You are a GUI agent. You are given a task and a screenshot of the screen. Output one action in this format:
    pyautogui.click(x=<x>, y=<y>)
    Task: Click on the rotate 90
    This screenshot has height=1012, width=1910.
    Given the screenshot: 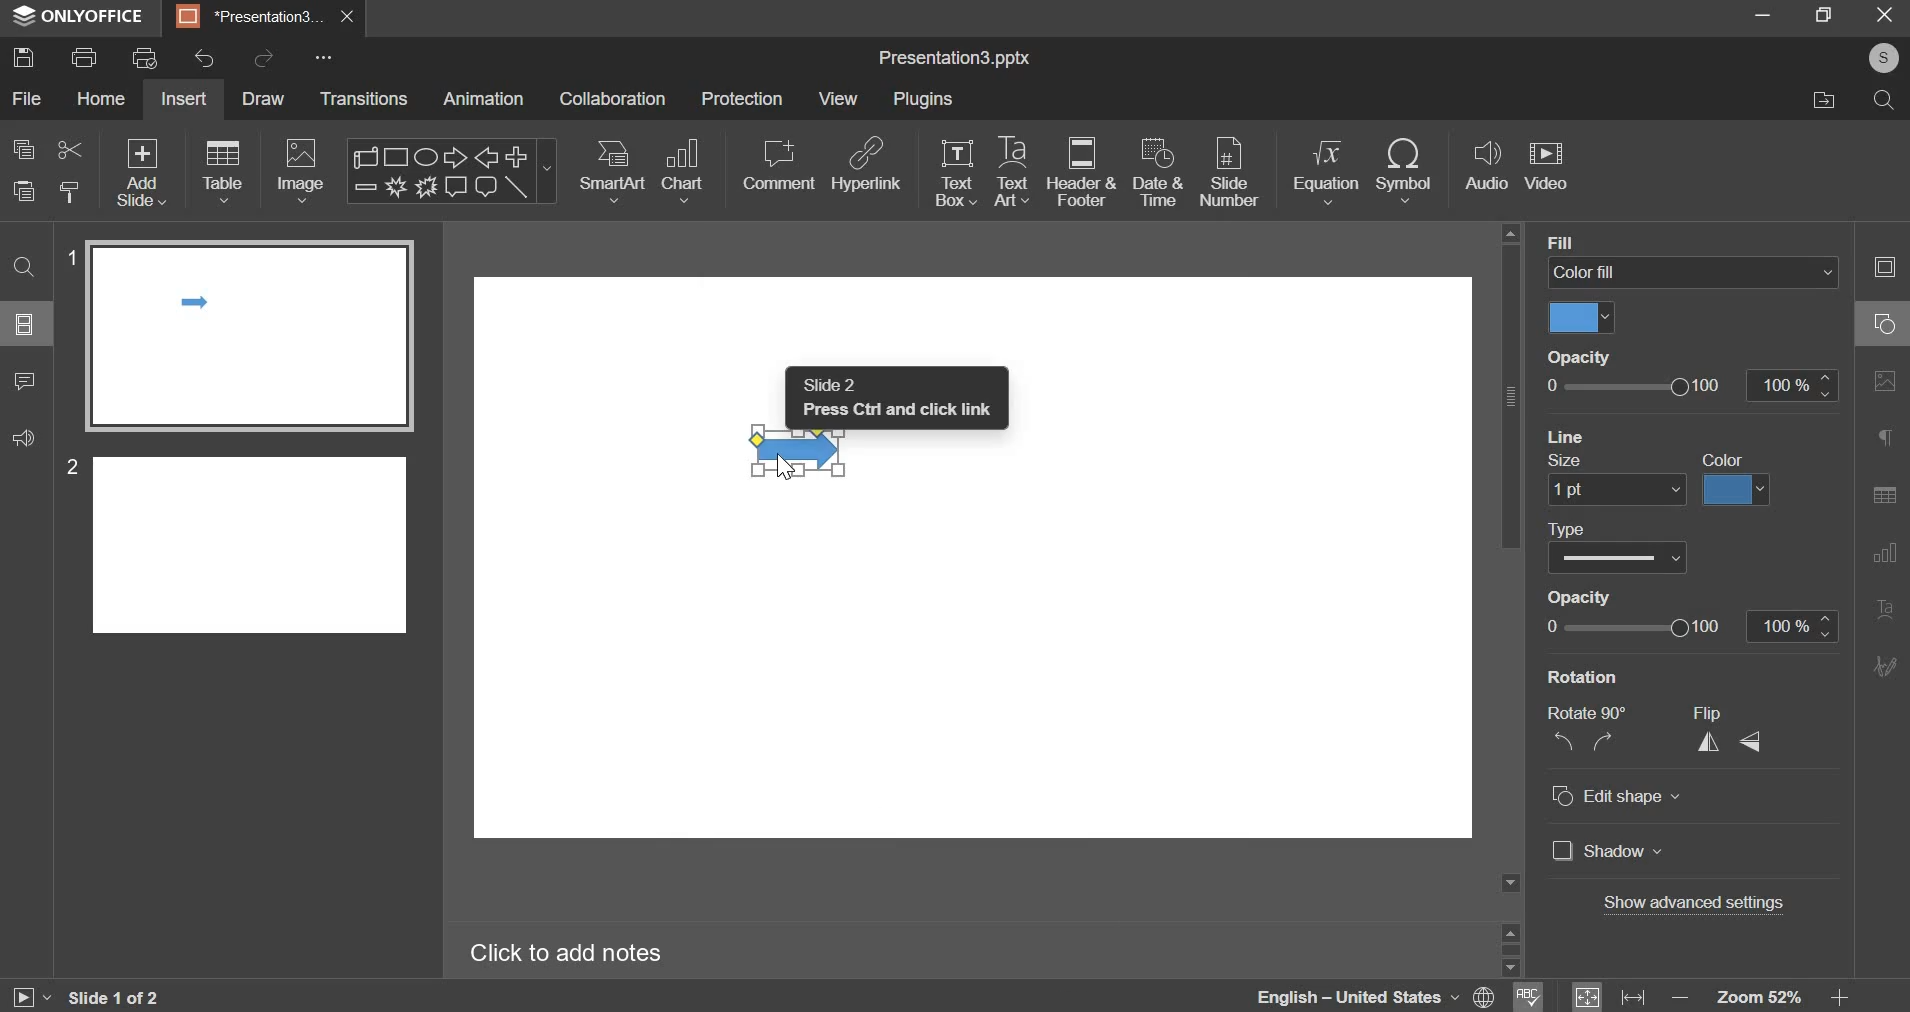 What is the action you would take?
    pyautogui.click(x=1587, y=713)
    